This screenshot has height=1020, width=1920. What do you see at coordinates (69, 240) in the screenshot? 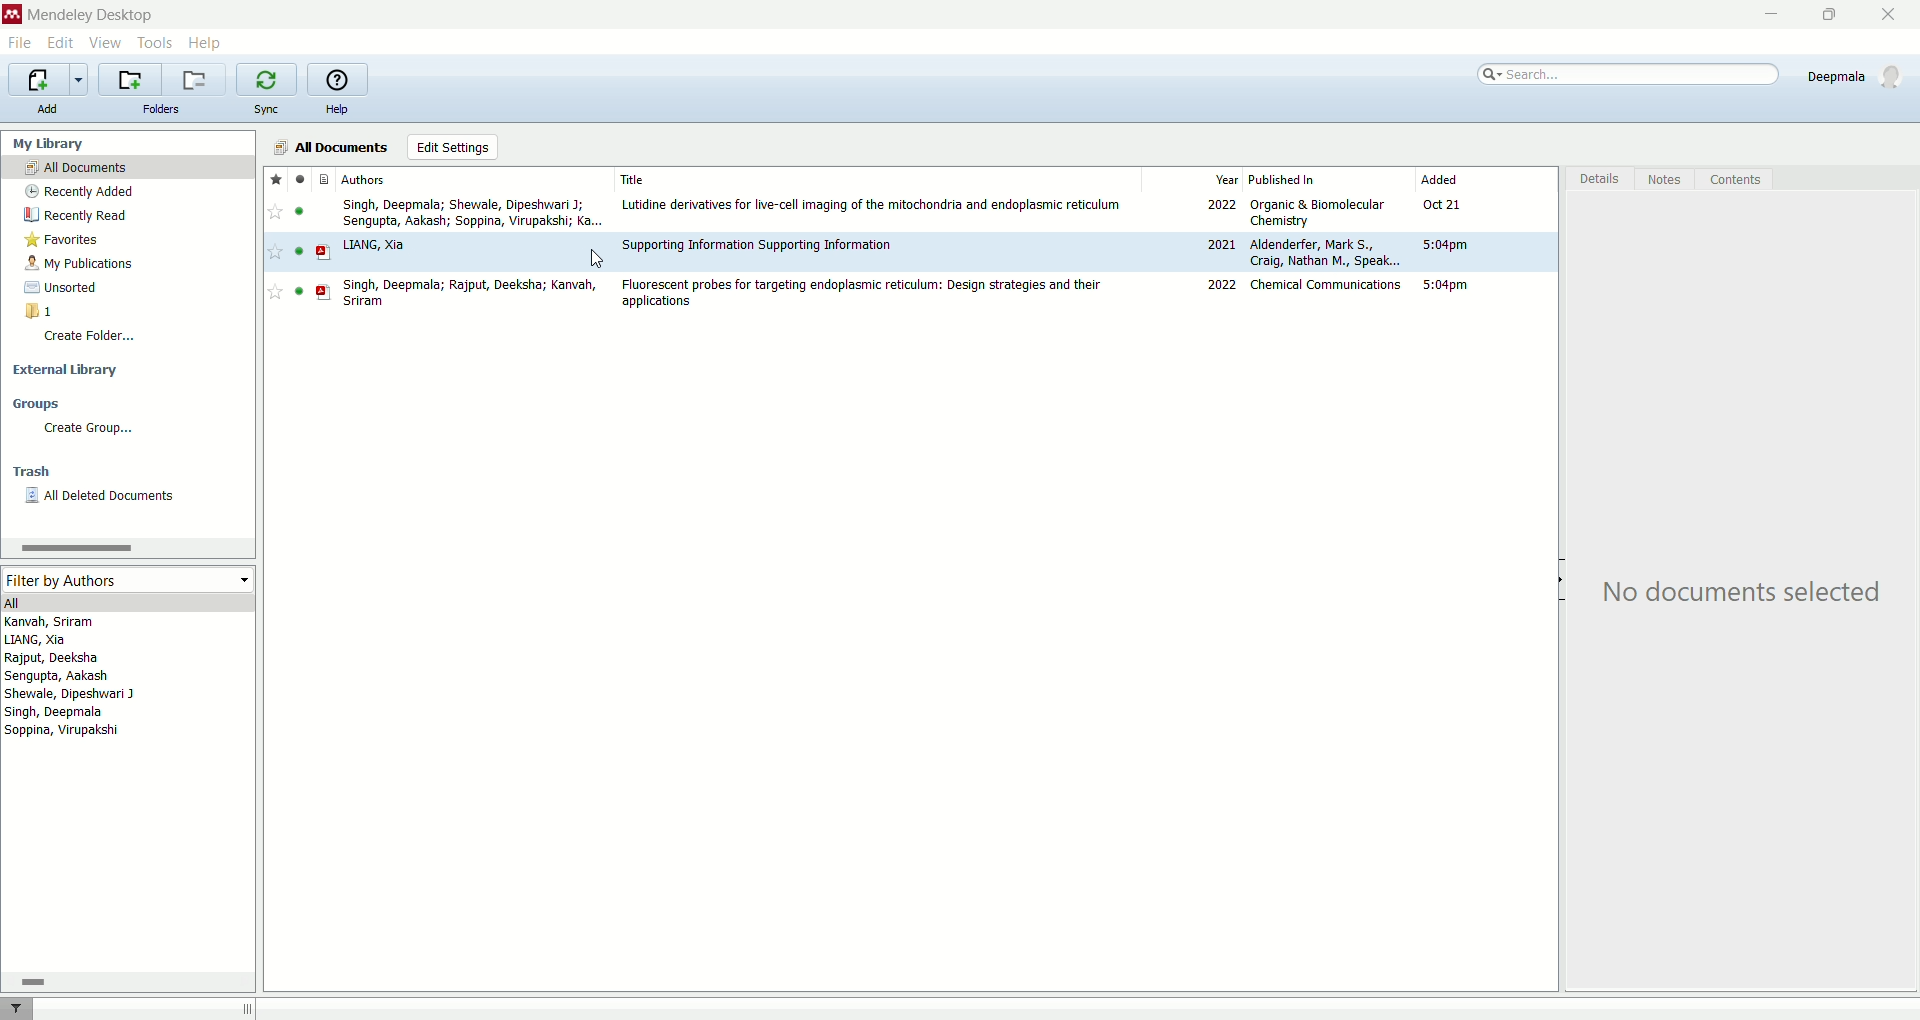
I see `favorites` at bounding box center [69, 240].